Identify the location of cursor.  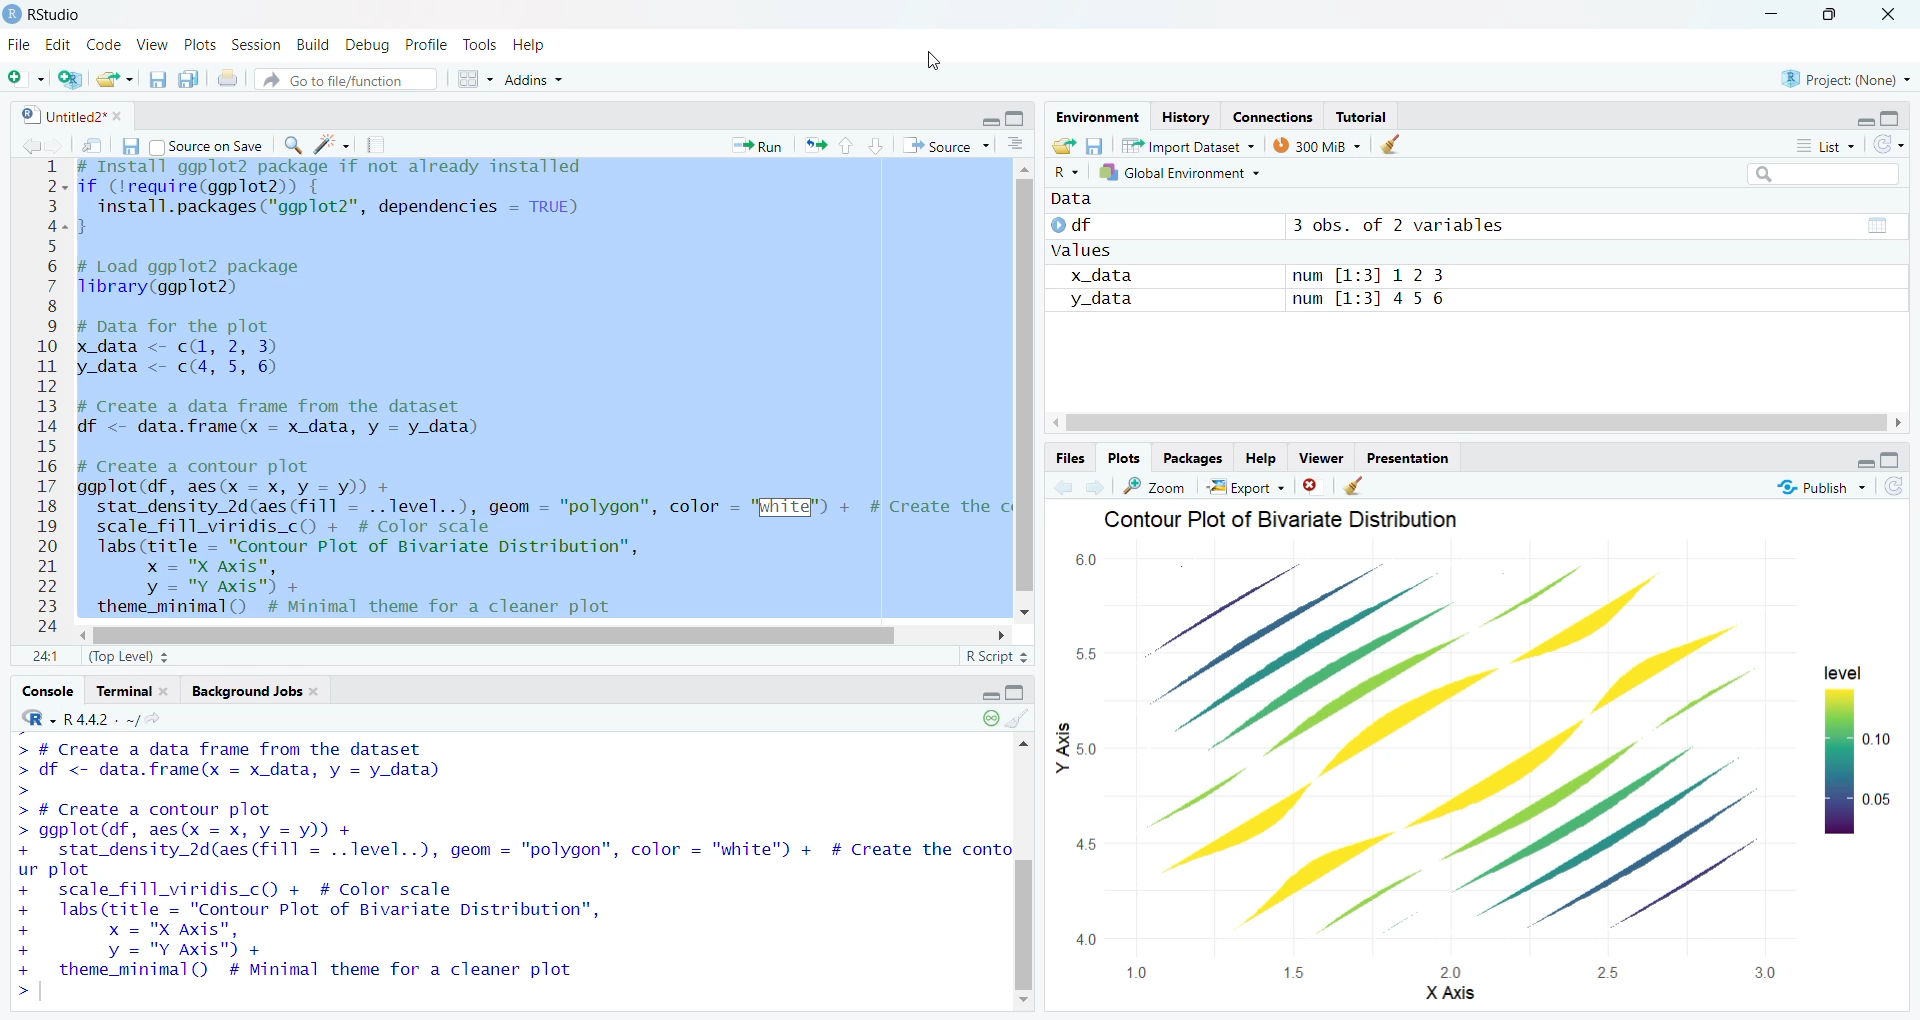
(933, 60).